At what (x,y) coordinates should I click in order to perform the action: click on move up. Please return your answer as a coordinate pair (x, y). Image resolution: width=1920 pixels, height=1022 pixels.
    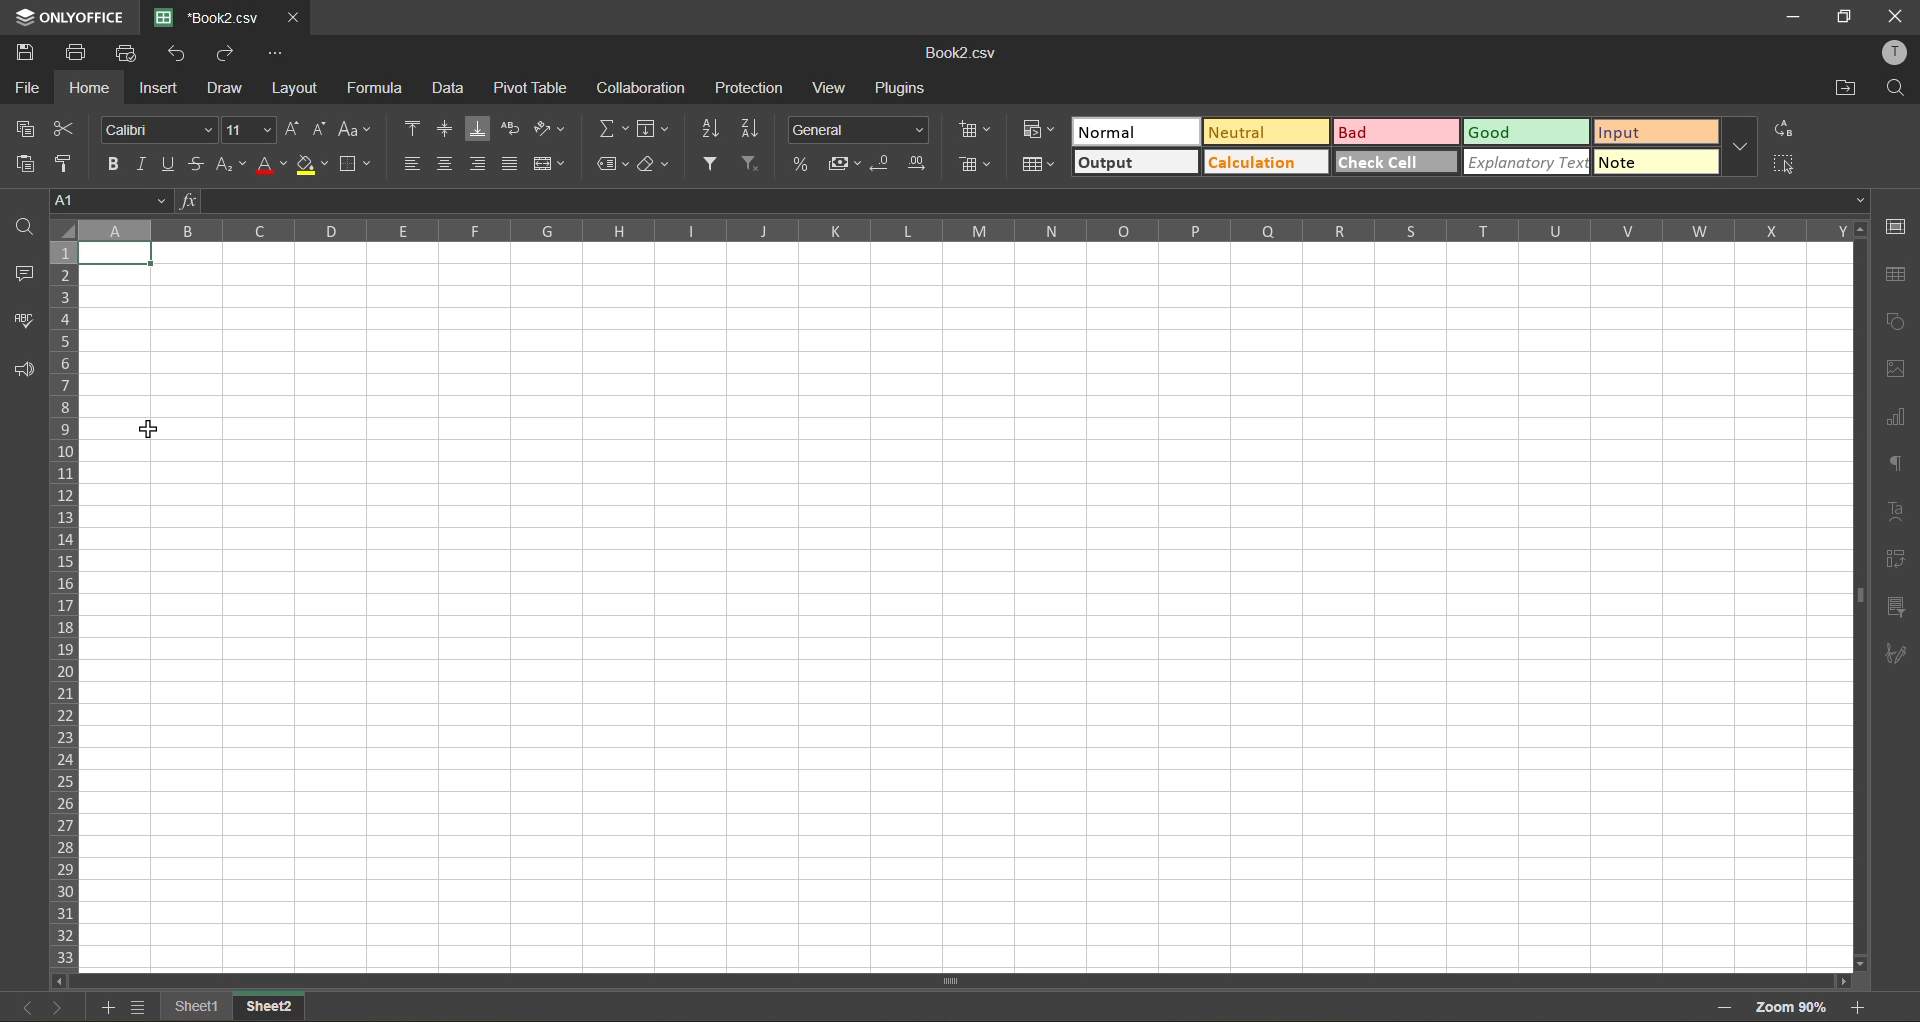
    Looking at the image, I should click on (1858, 230).